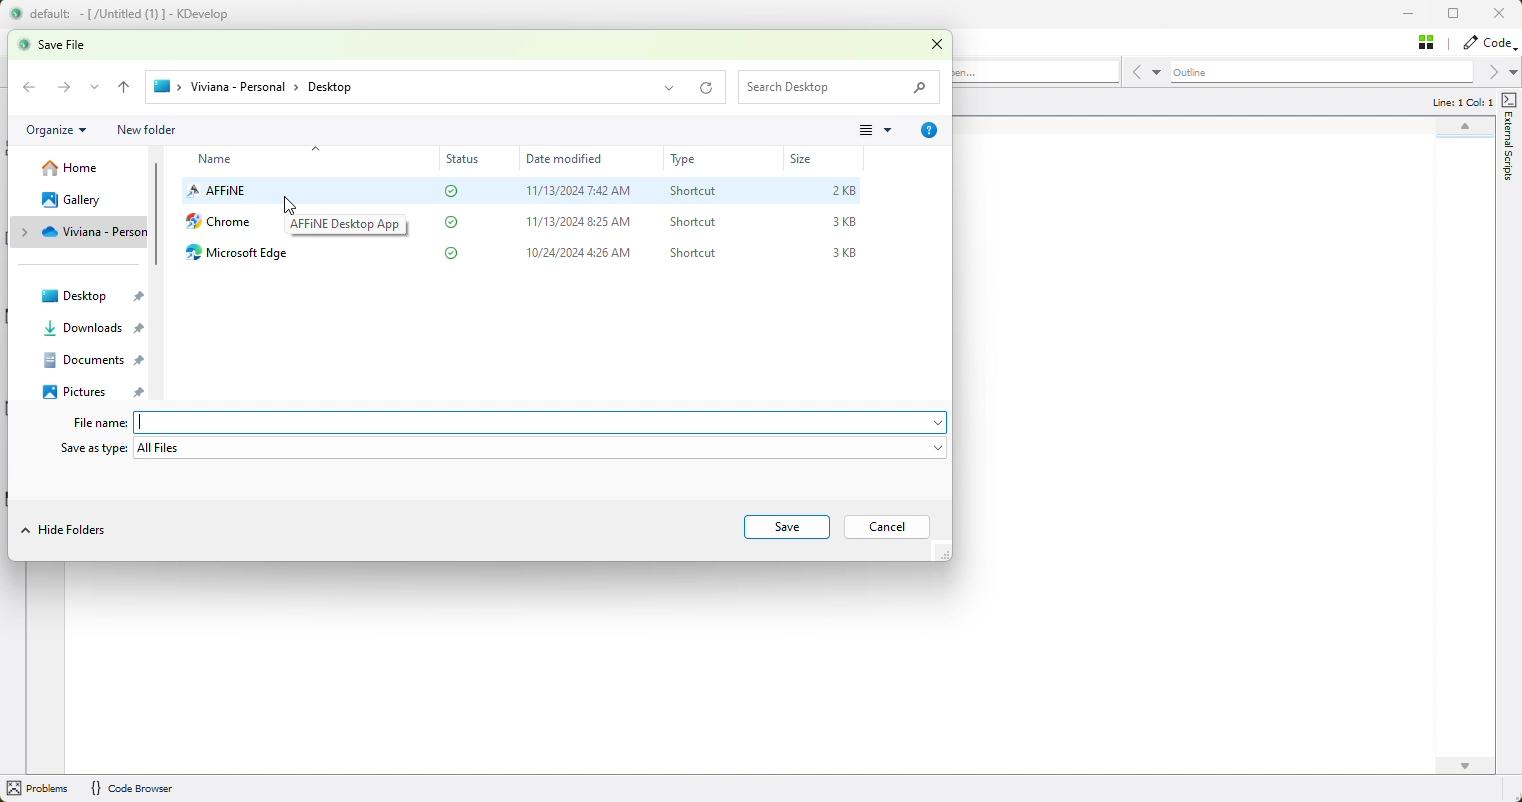 Image resolution: width=1522 pixels, height=802 pixels. What do you see at coordinates (847, 251) in the screenshot?
I see `3KB` at bounding box center [847, 251].